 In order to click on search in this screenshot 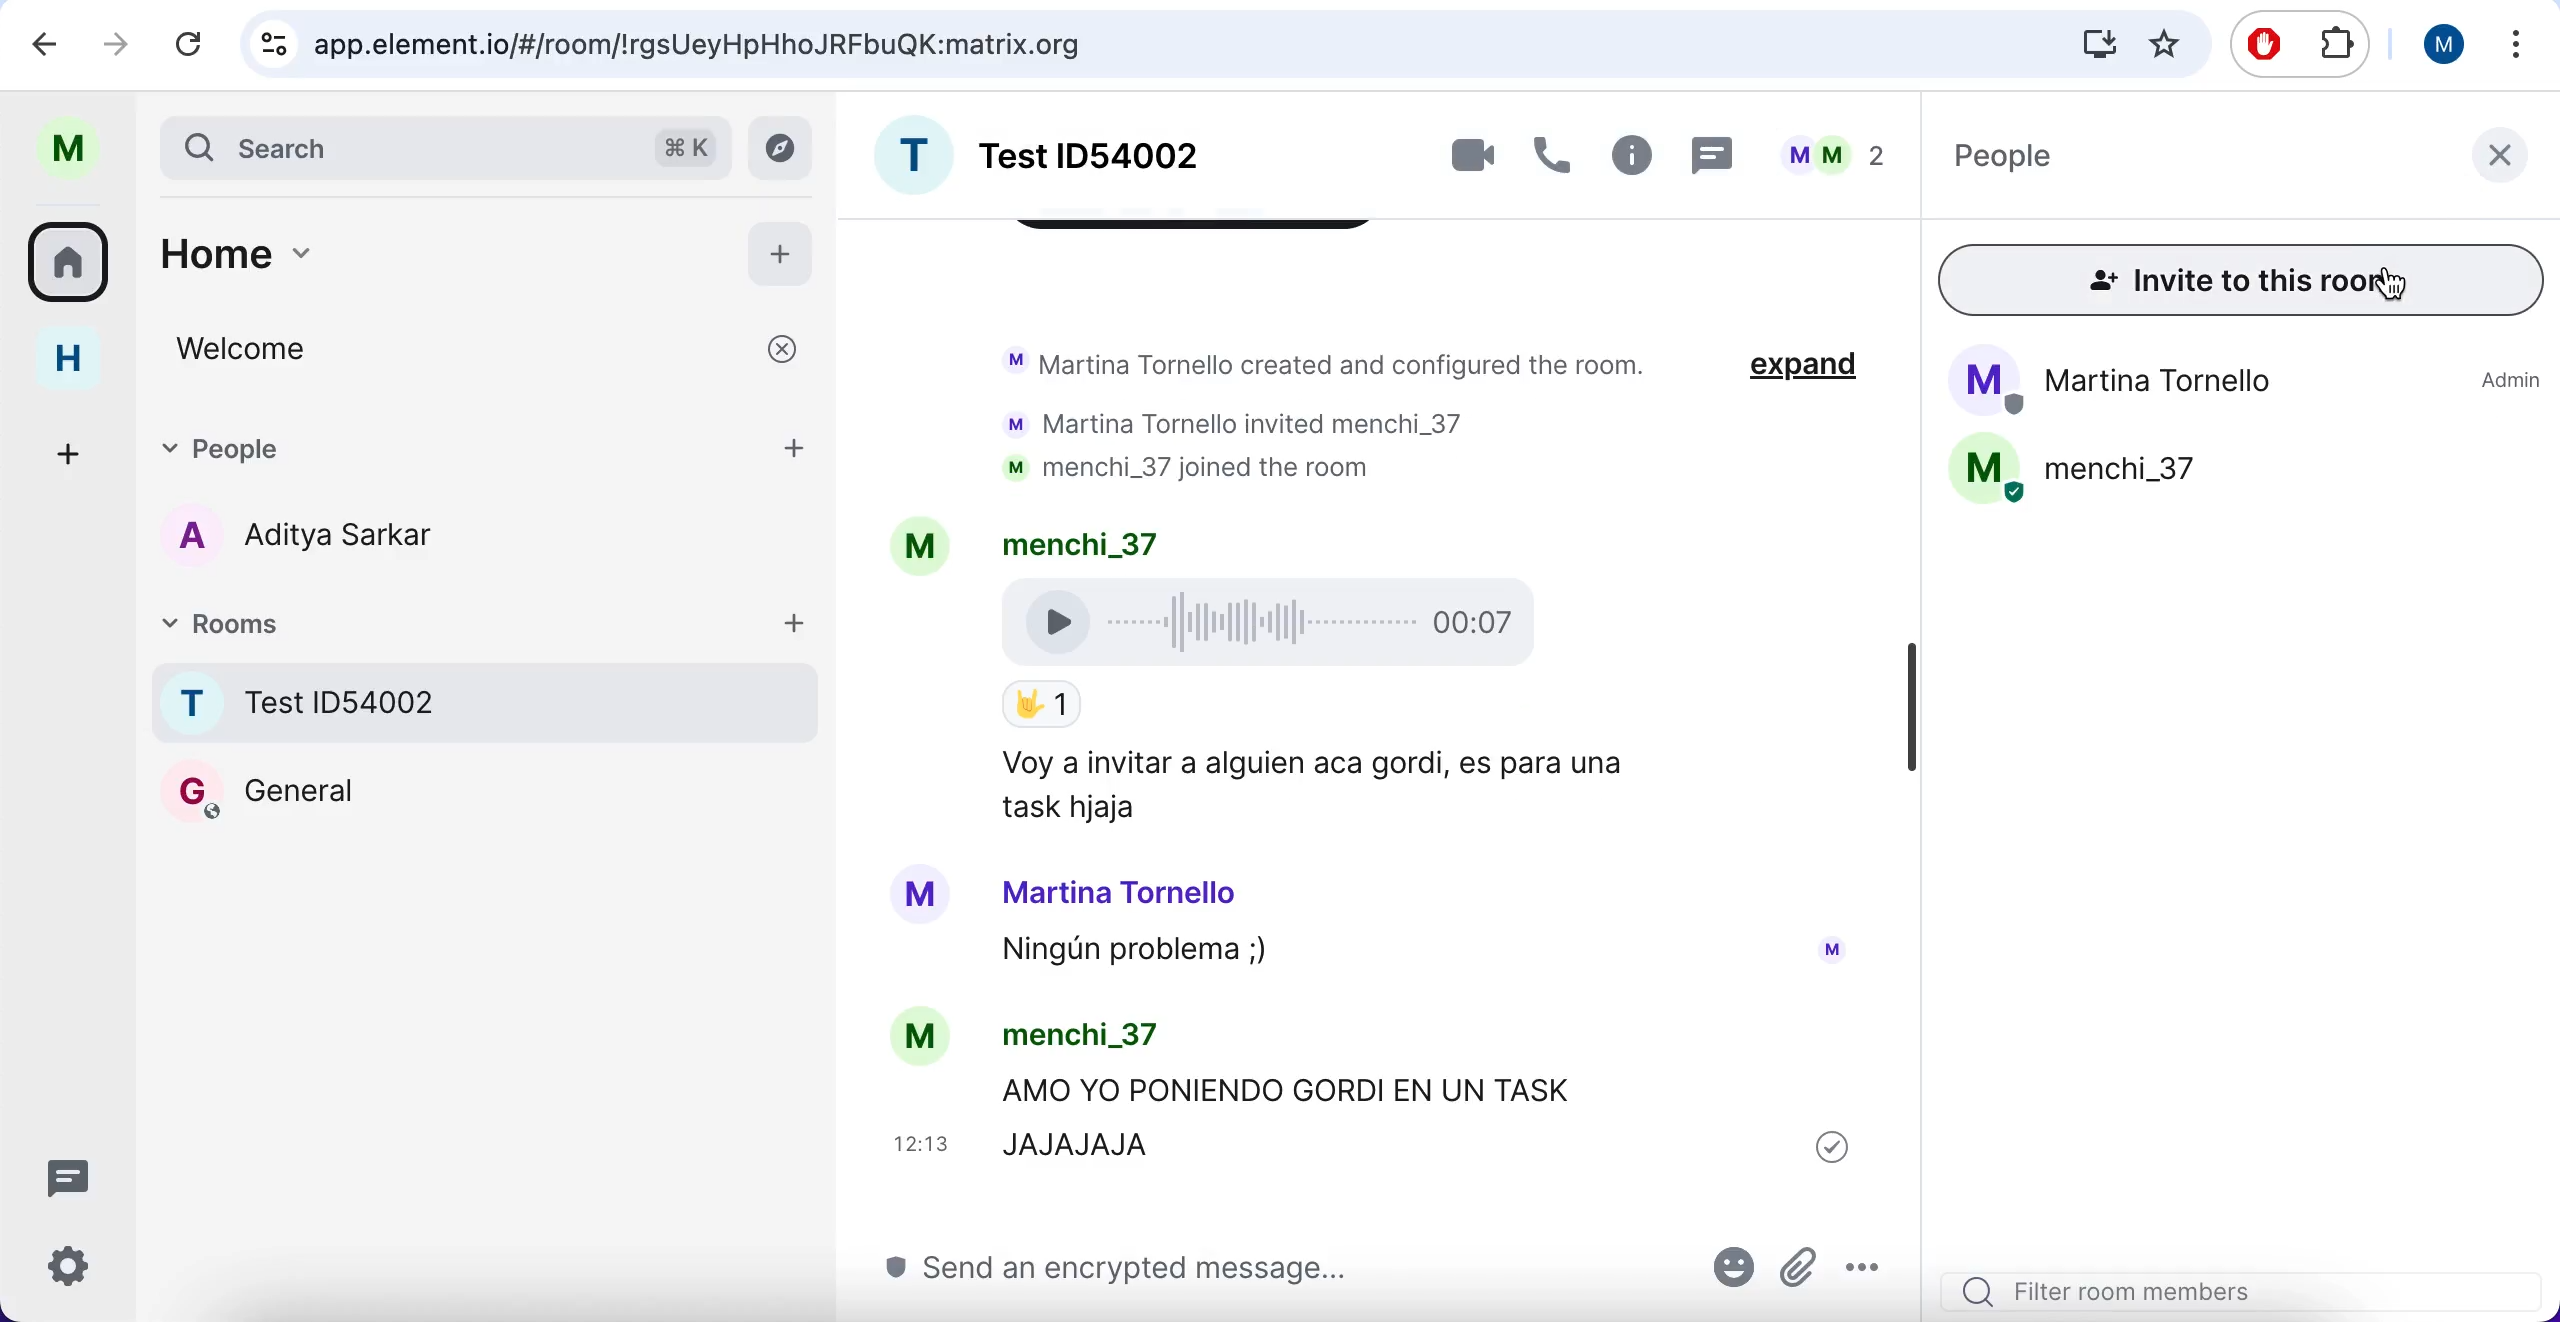, I will do `click(443, 148)`.